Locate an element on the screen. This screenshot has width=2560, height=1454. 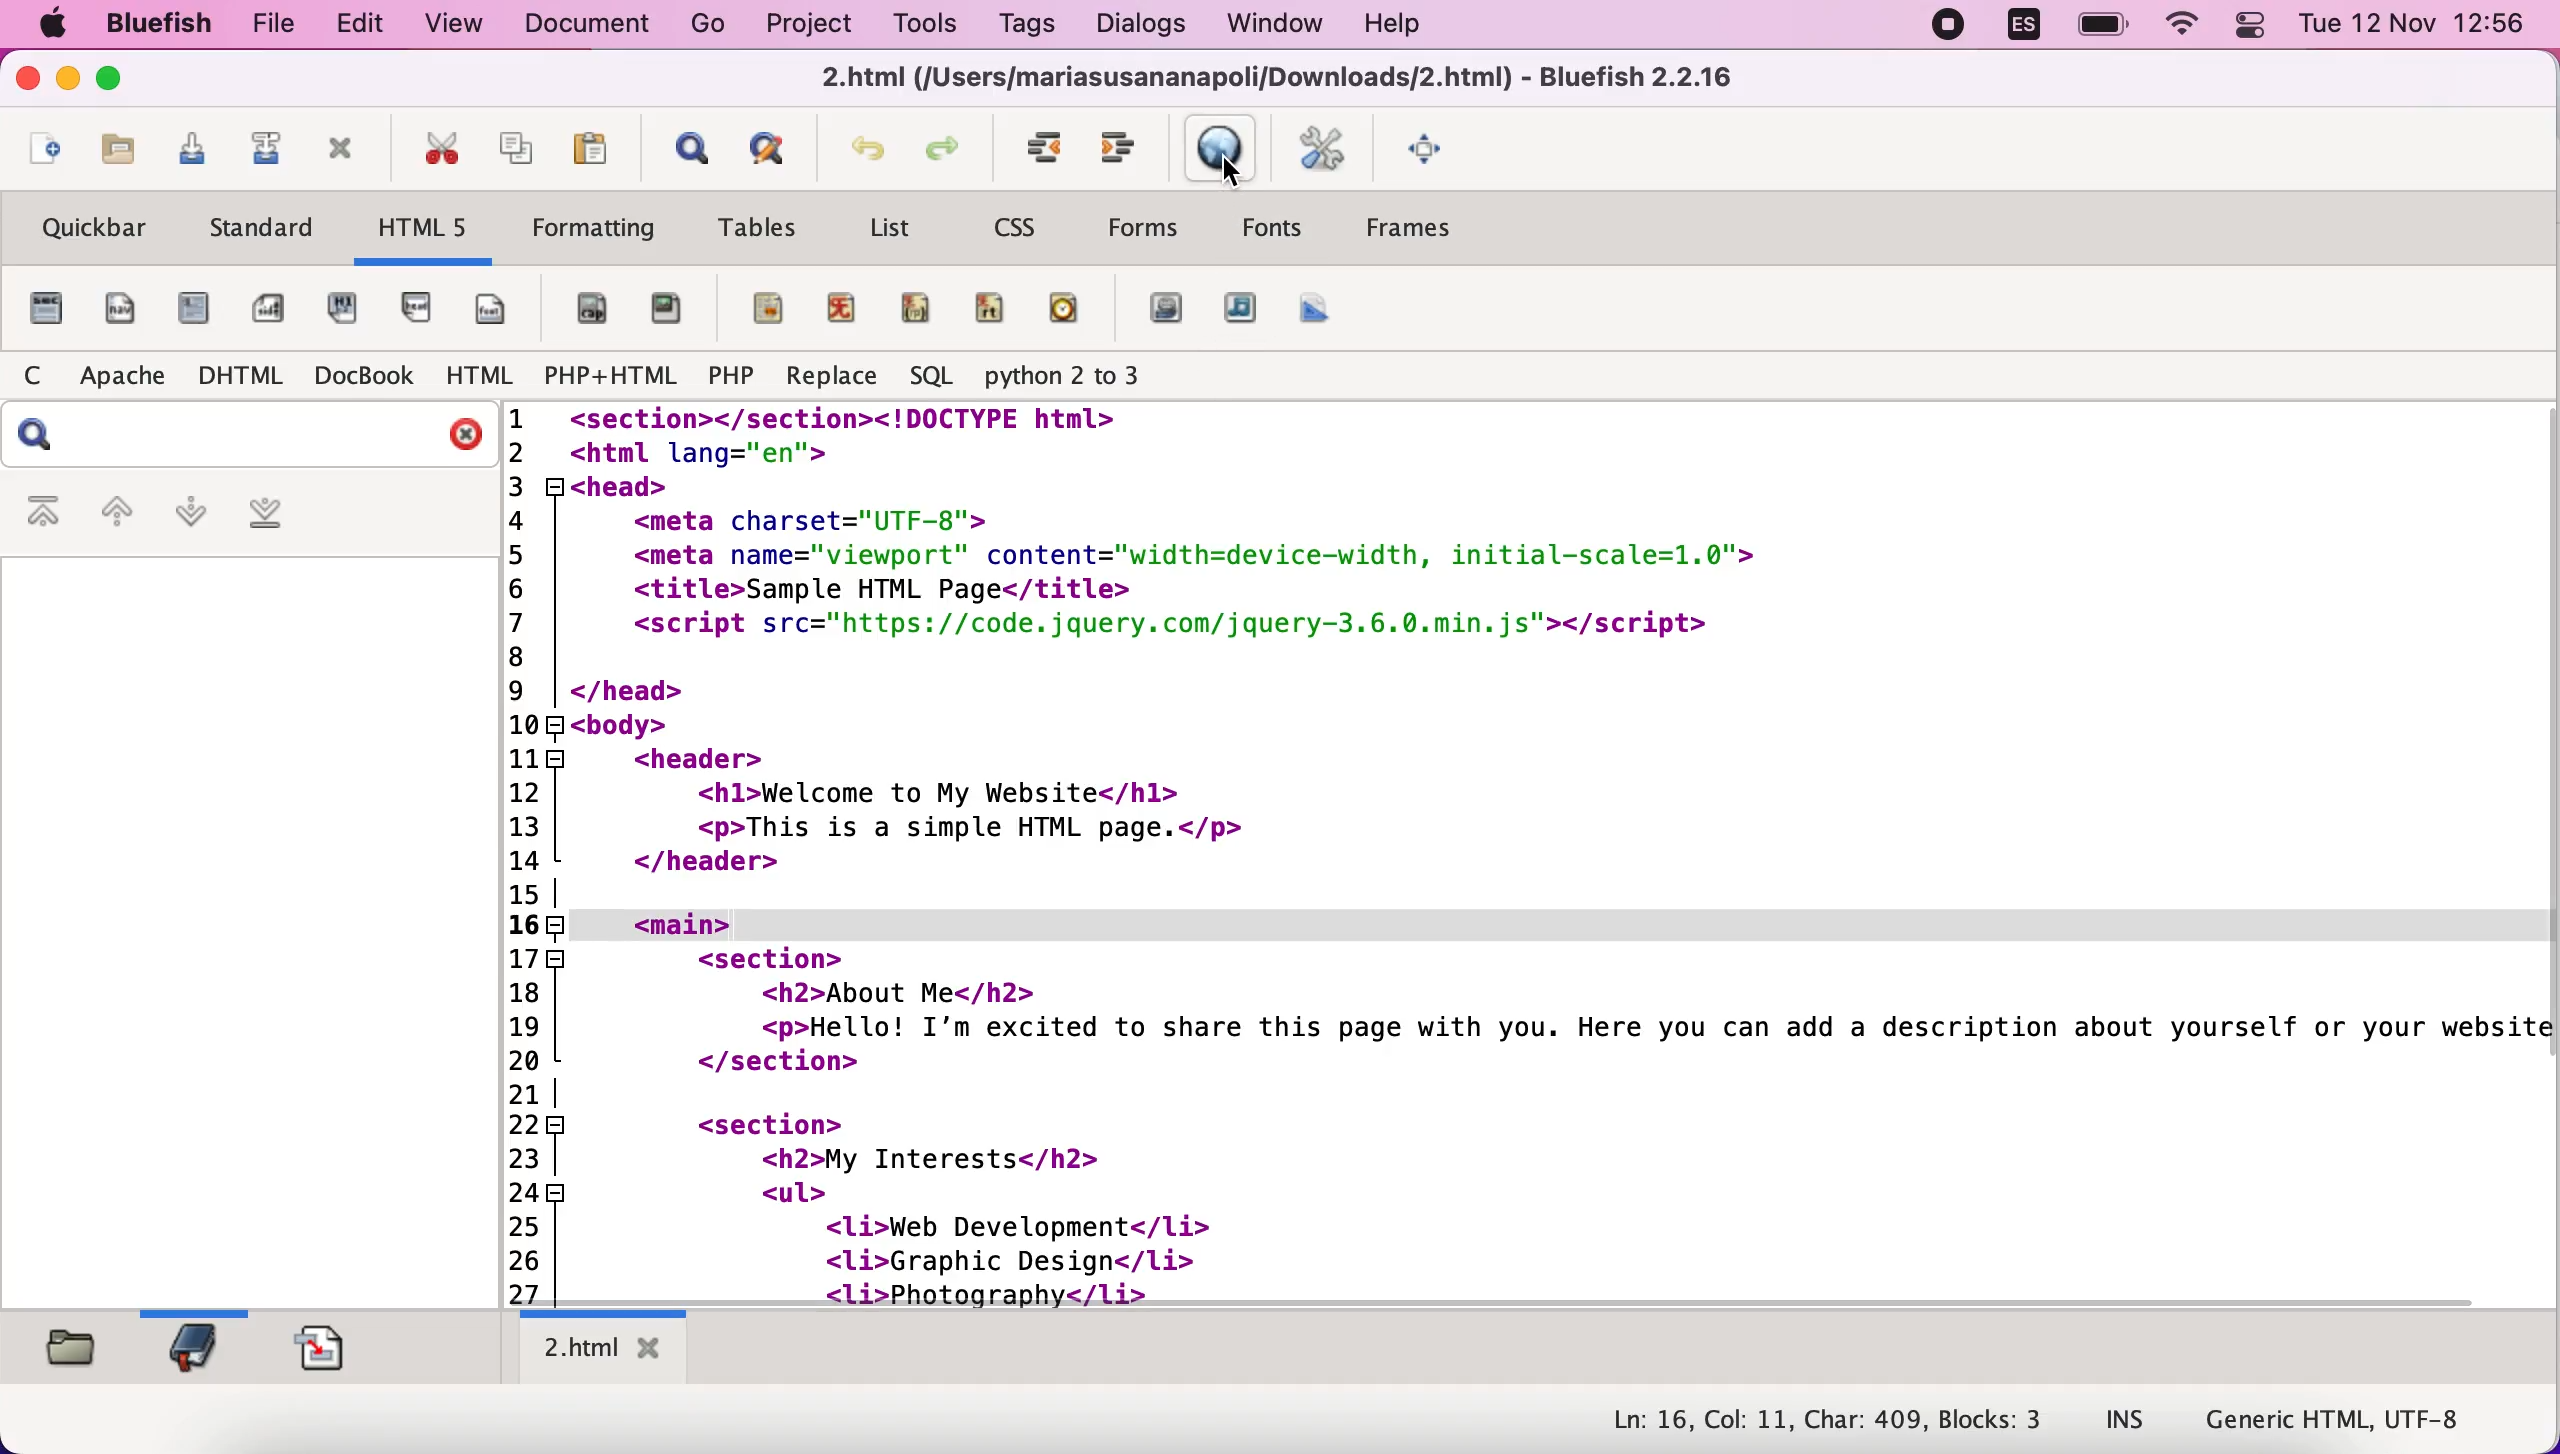
Generic HTML, UTF-8 is located at coordinates (2341, 1421).